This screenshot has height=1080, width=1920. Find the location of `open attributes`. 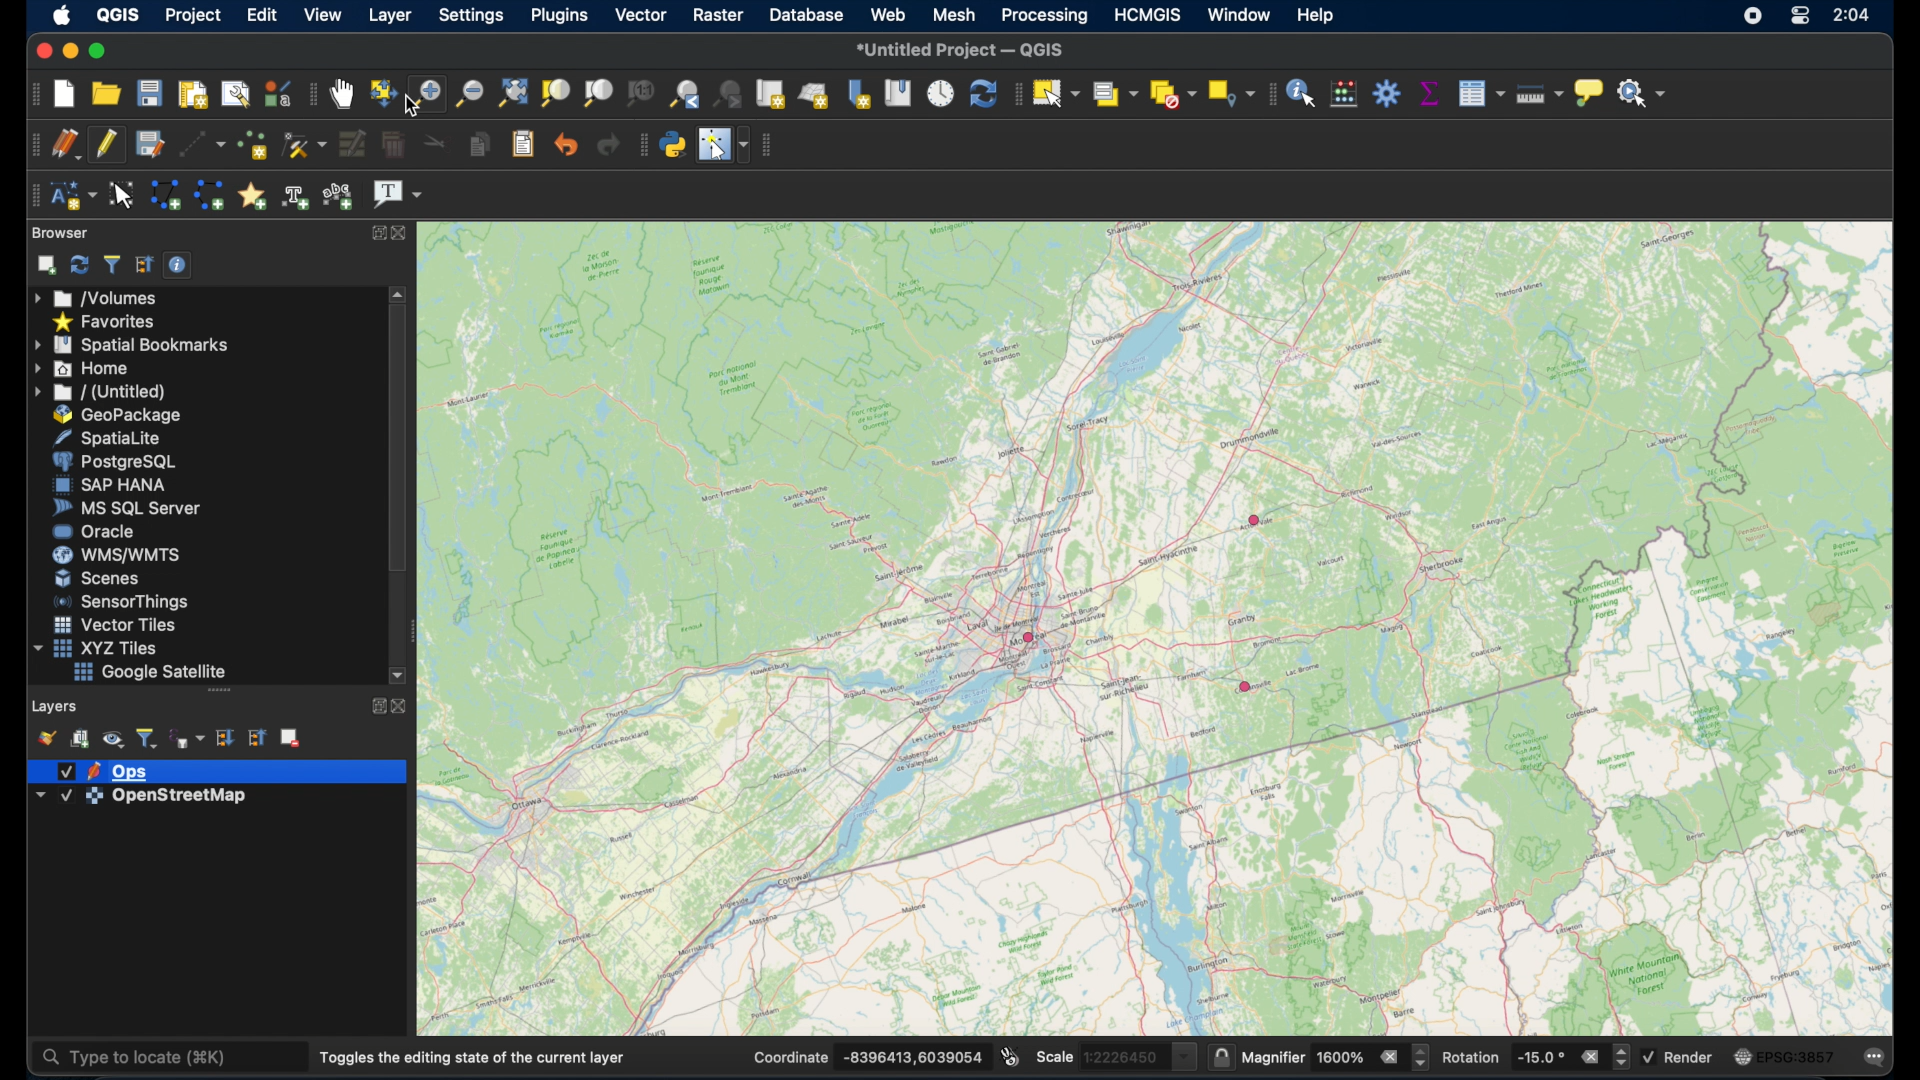

open attributes is located at coordinates (1480, 93).